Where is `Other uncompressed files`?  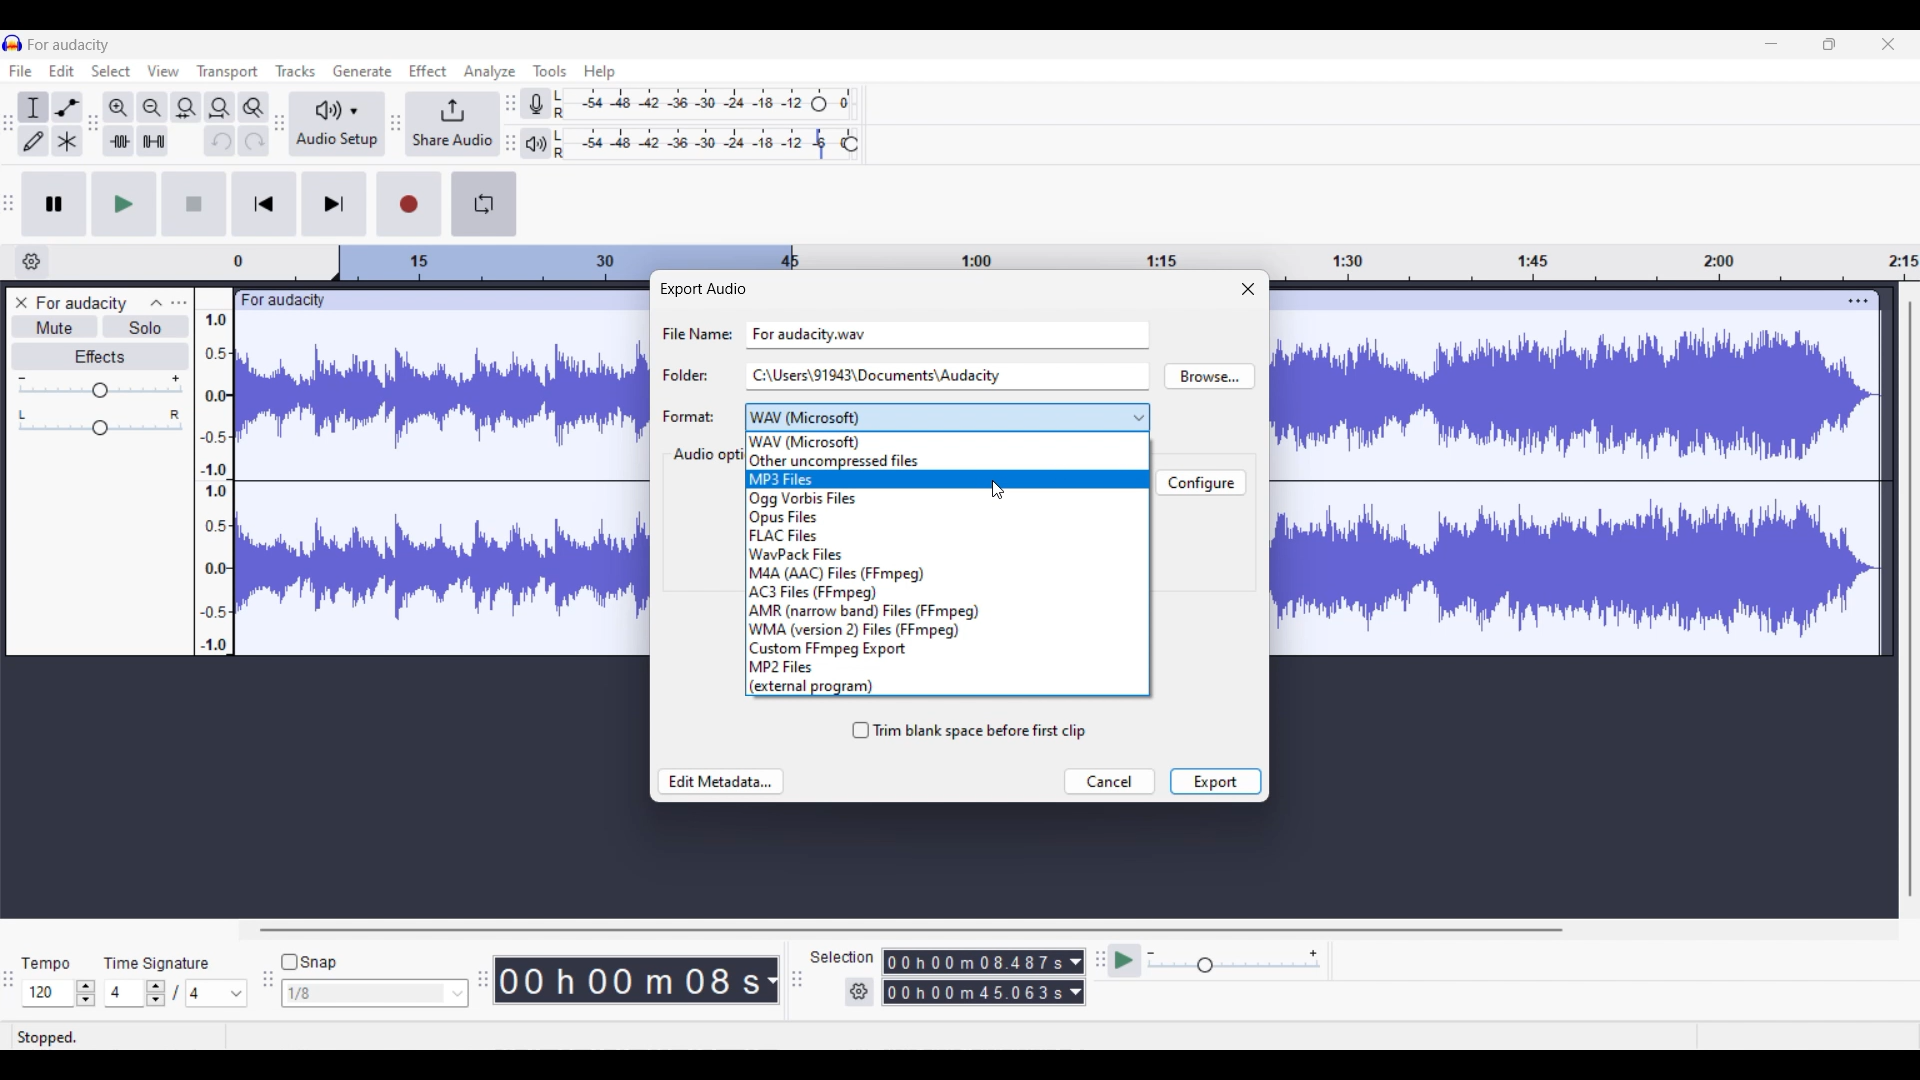
Other uncompressed files is located at coordinates (948, 461).